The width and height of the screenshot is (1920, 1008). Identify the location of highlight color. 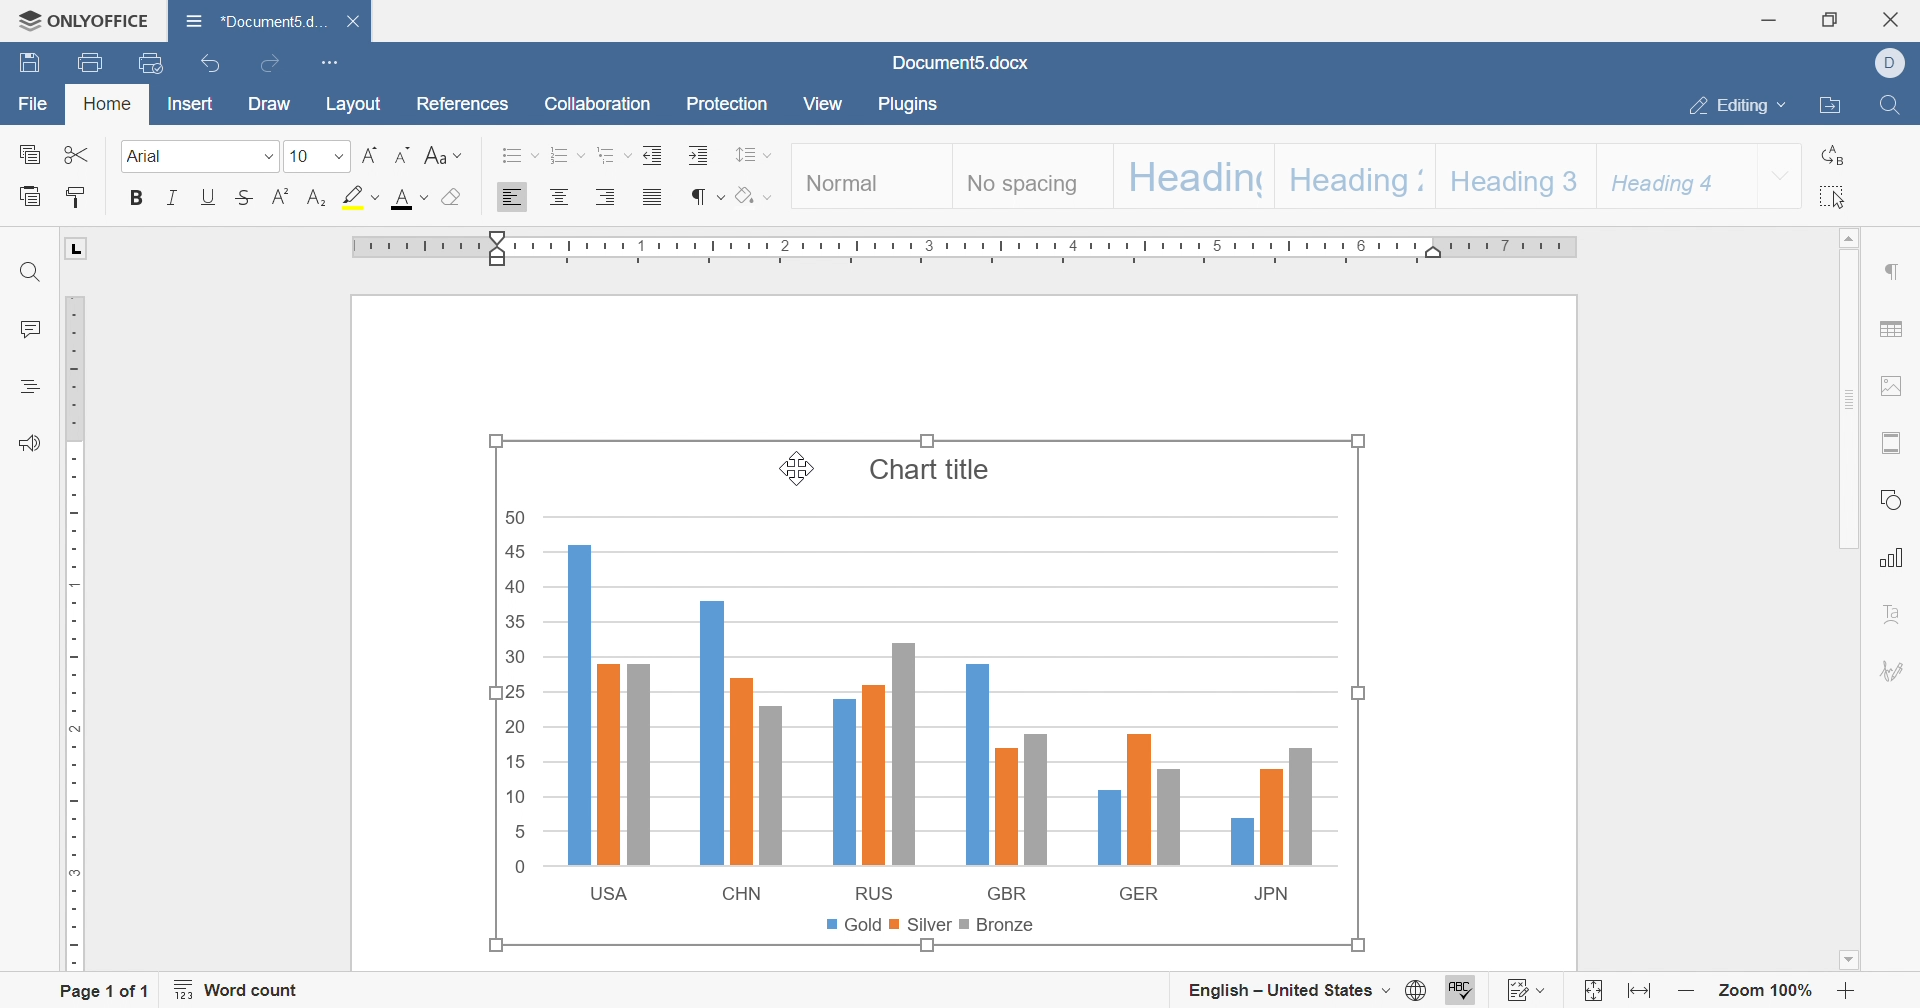
(360, 196).